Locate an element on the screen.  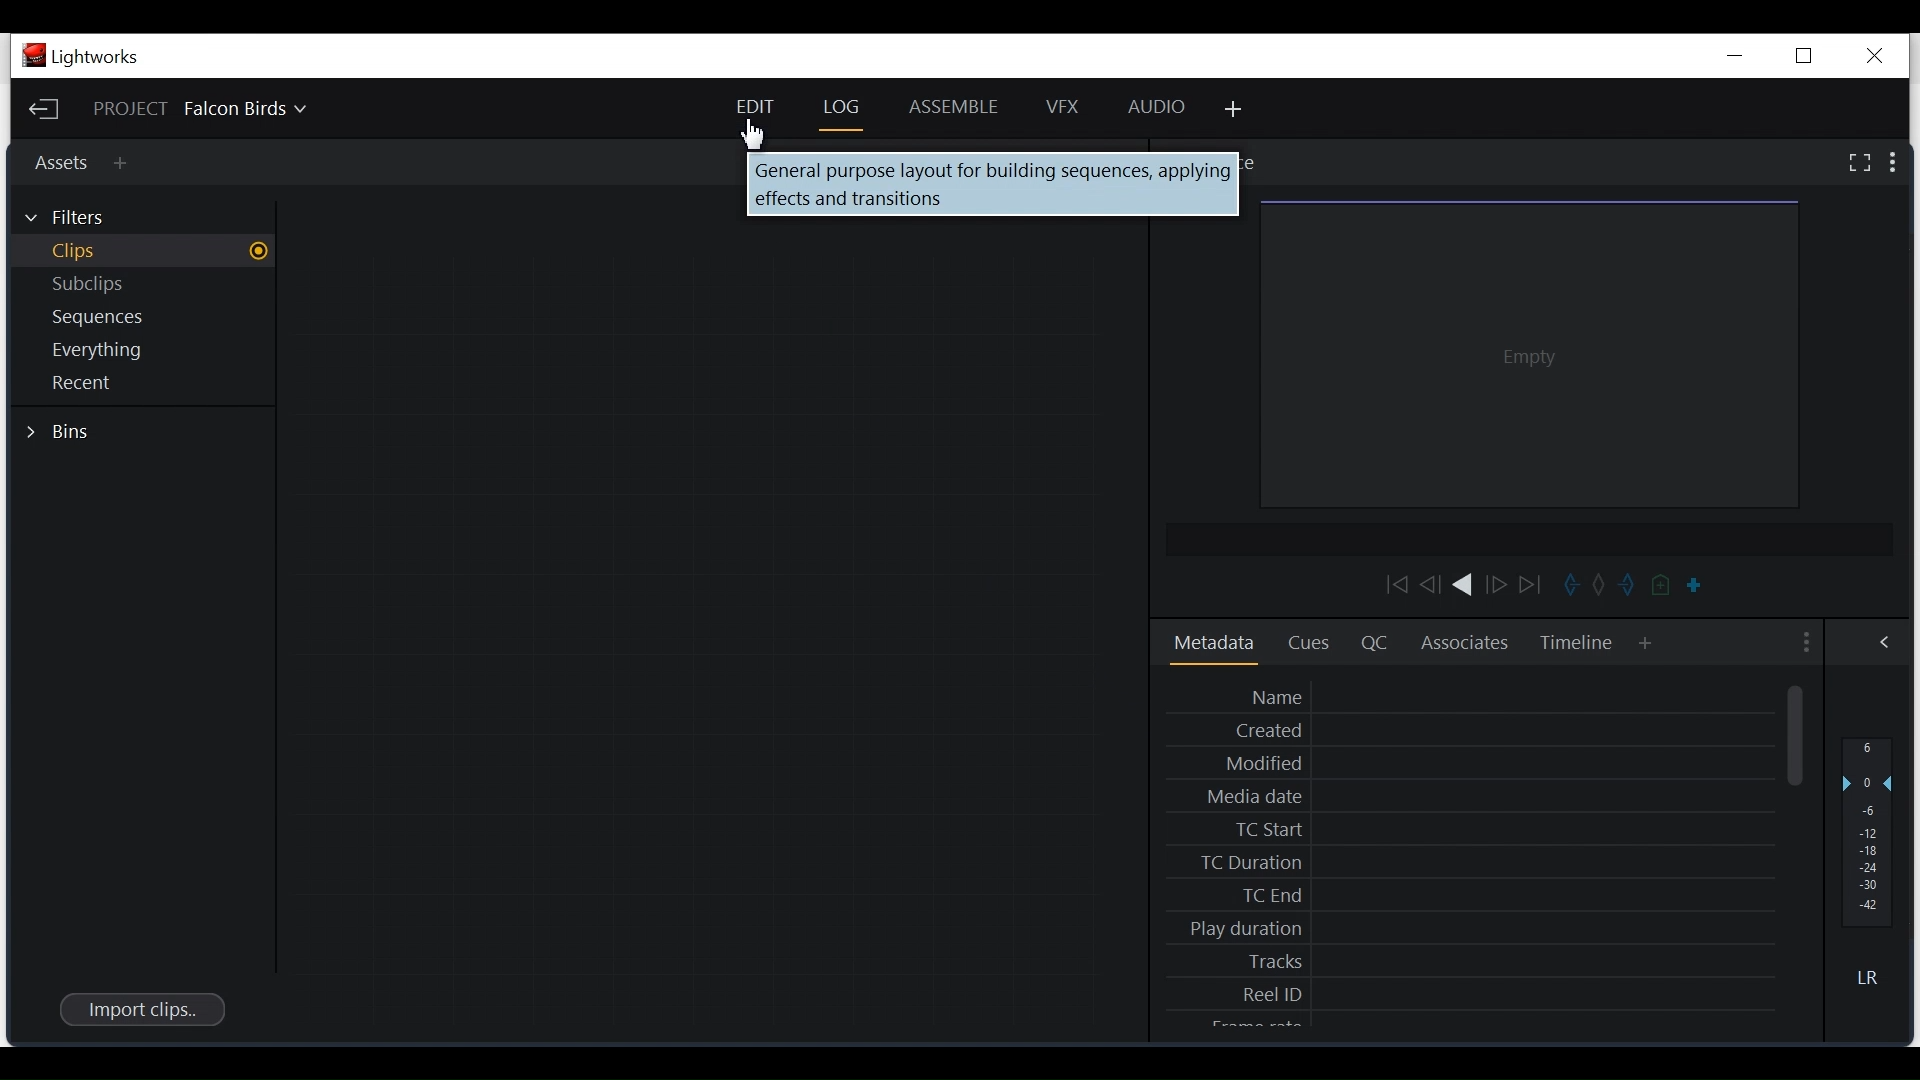
Metadata Panel is located at coordinates (1214, 644).